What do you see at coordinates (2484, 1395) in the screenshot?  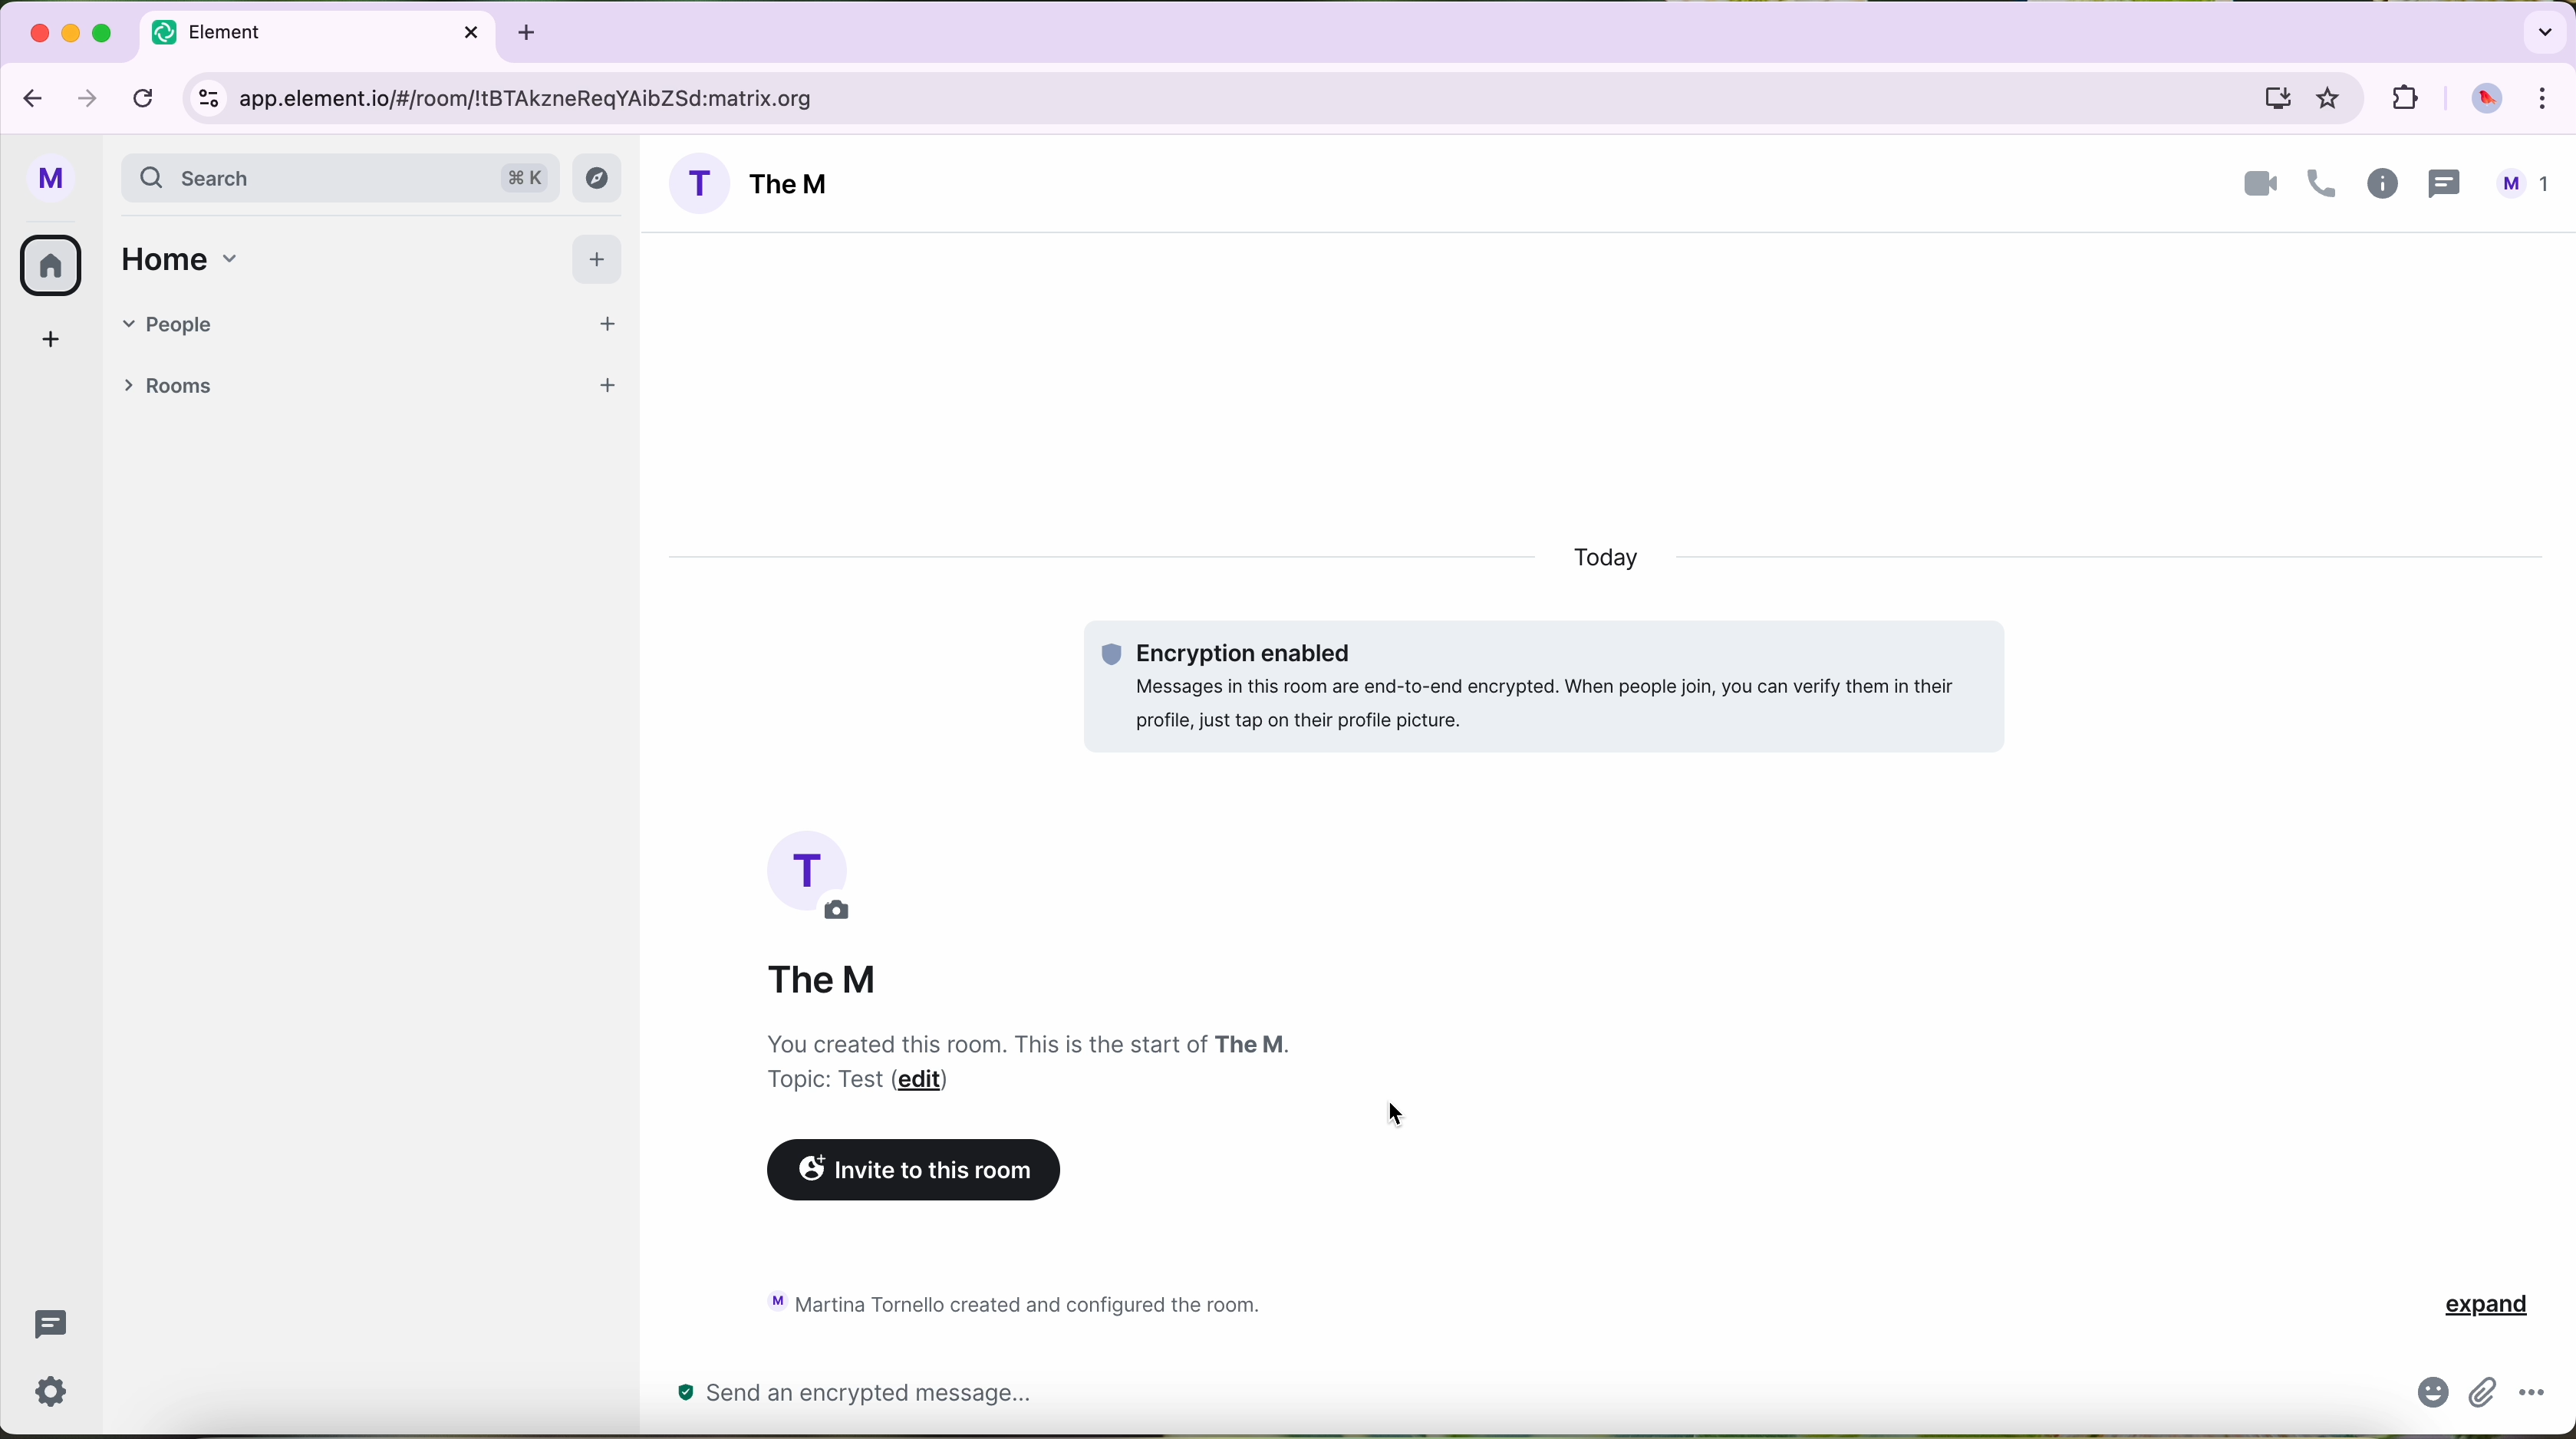 I see `attach file` at bounding box center [2484, 1395].